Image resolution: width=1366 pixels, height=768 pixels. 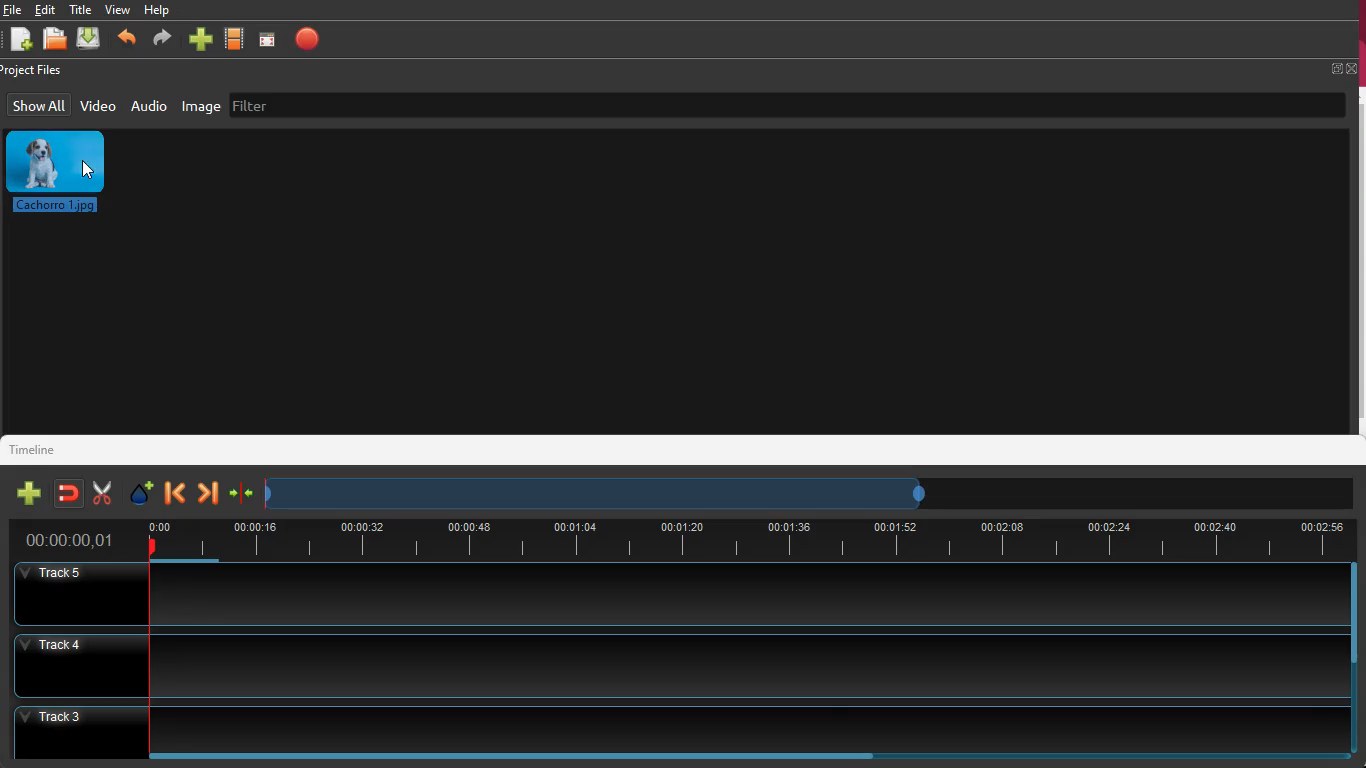 I want to click on new, so click(x=20, y=41).